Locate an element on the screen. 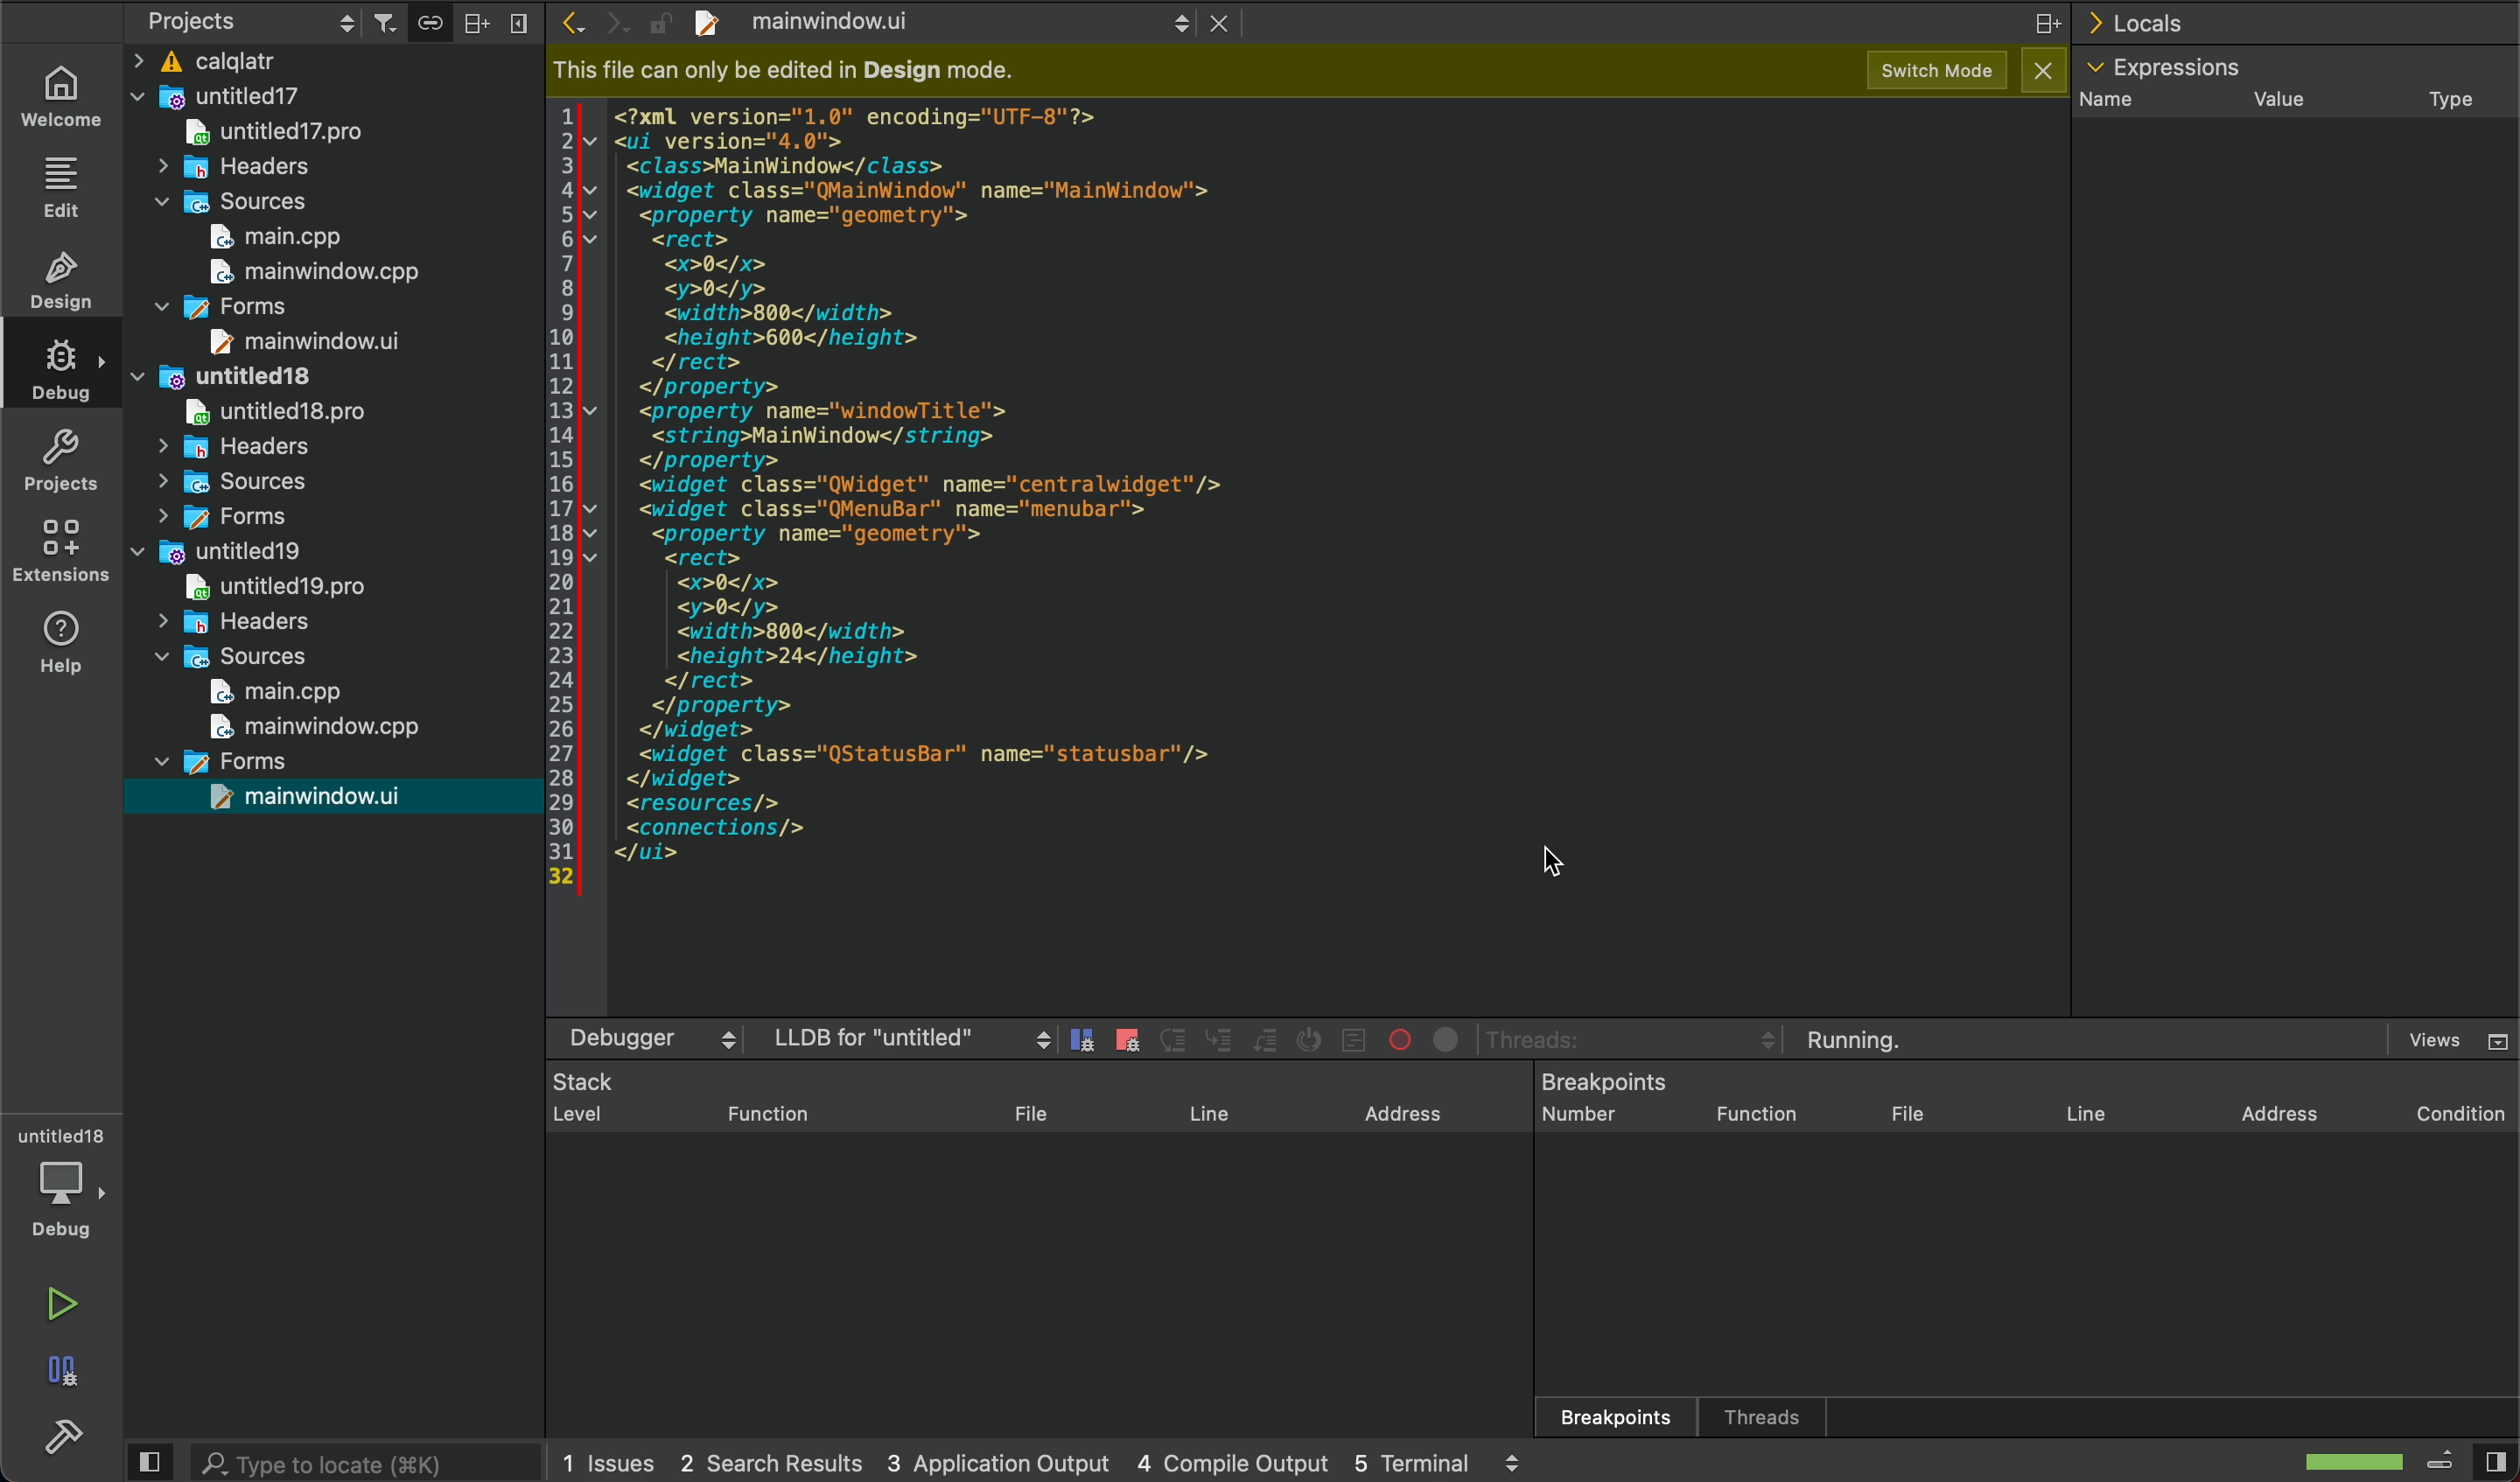 Image resolution: width=2520 pixels, height=1482 pixels. scroll up and down is located at coordinates (1519, 1462).